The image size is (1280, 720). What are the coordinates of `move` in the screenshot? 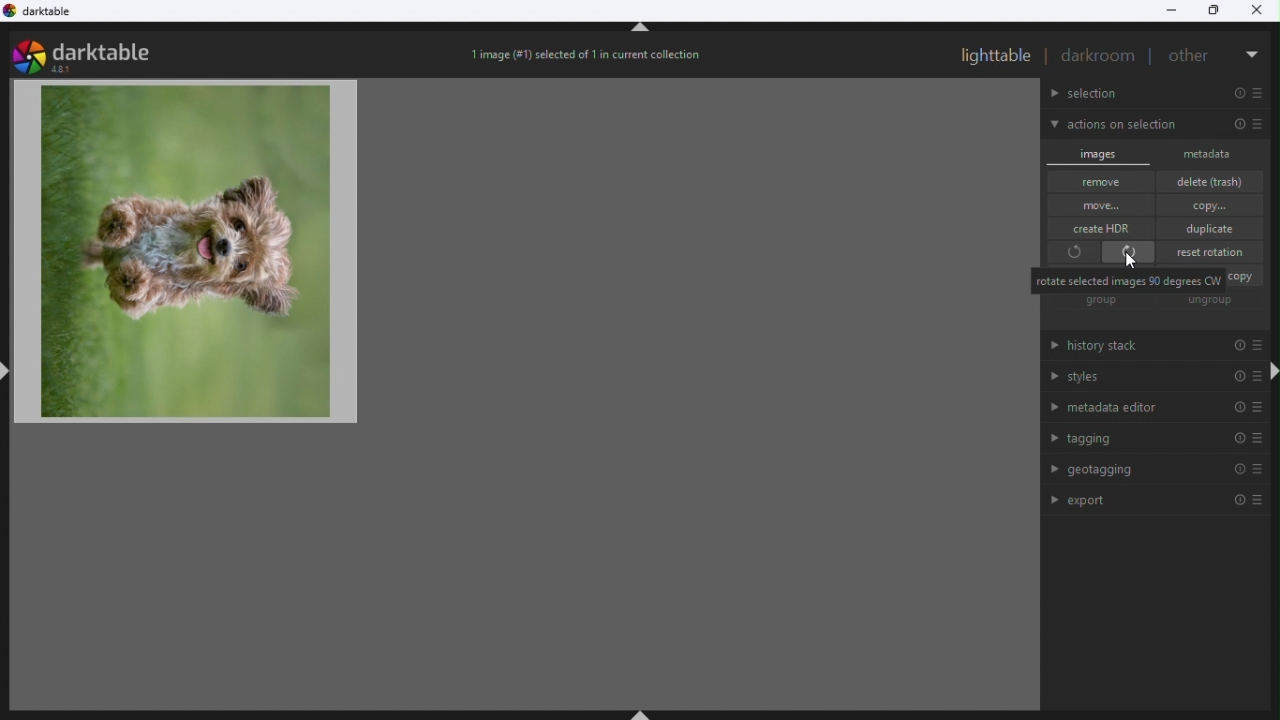 It's located at (1101, 205).